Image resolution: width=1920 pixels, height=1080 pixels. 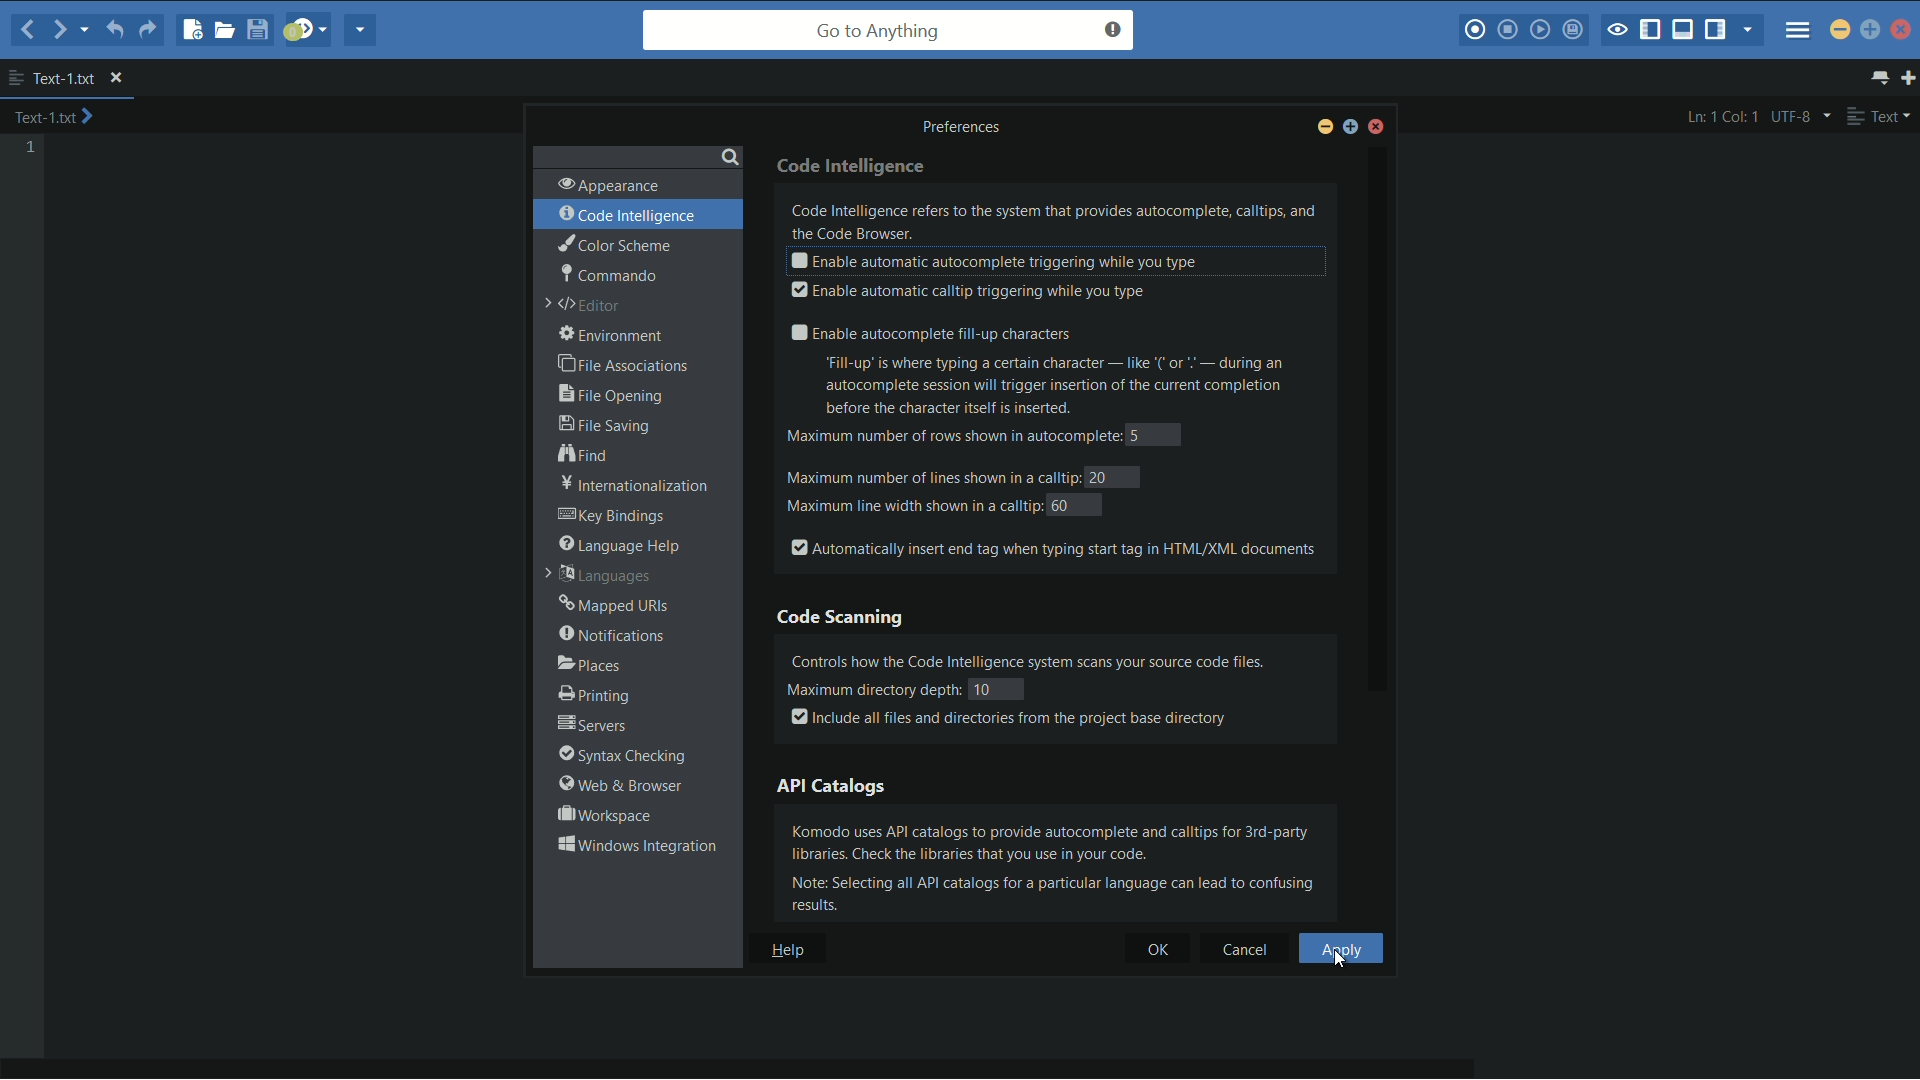 I want to click on minimize, so click(x=1840, y=28).